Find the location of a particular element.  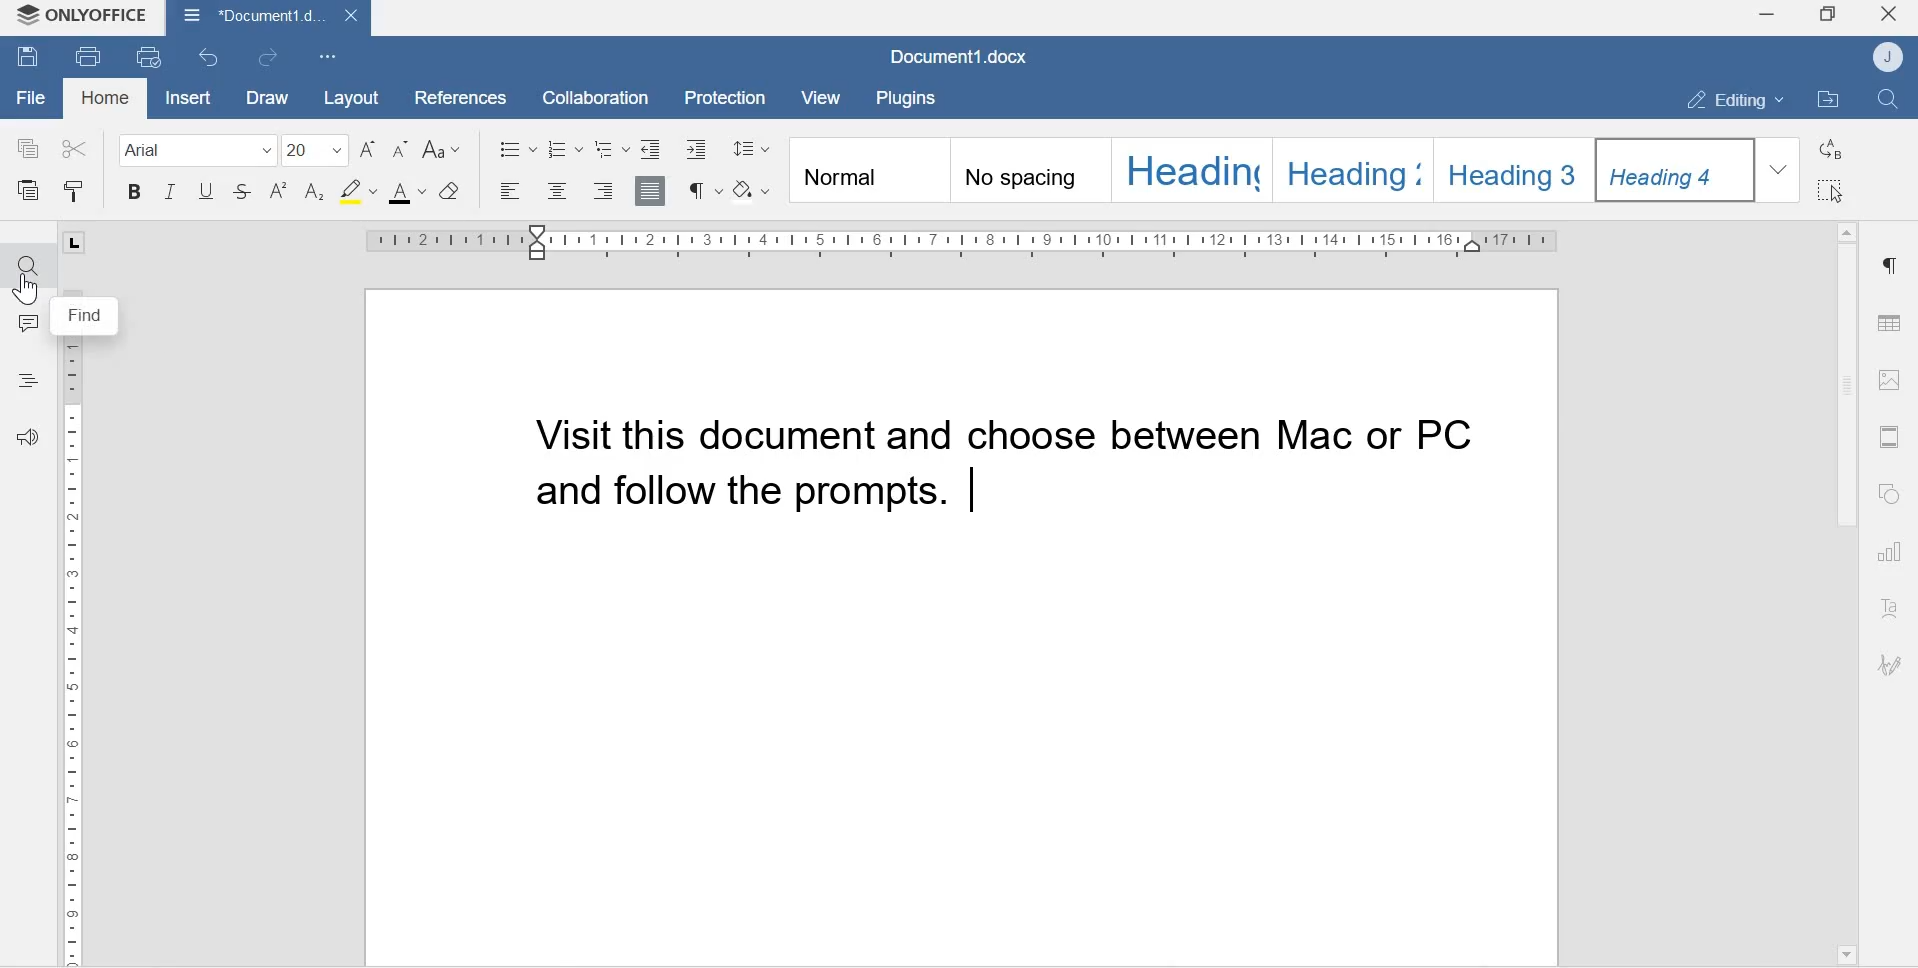

Scroll up is located at coordinates (1846, 227).